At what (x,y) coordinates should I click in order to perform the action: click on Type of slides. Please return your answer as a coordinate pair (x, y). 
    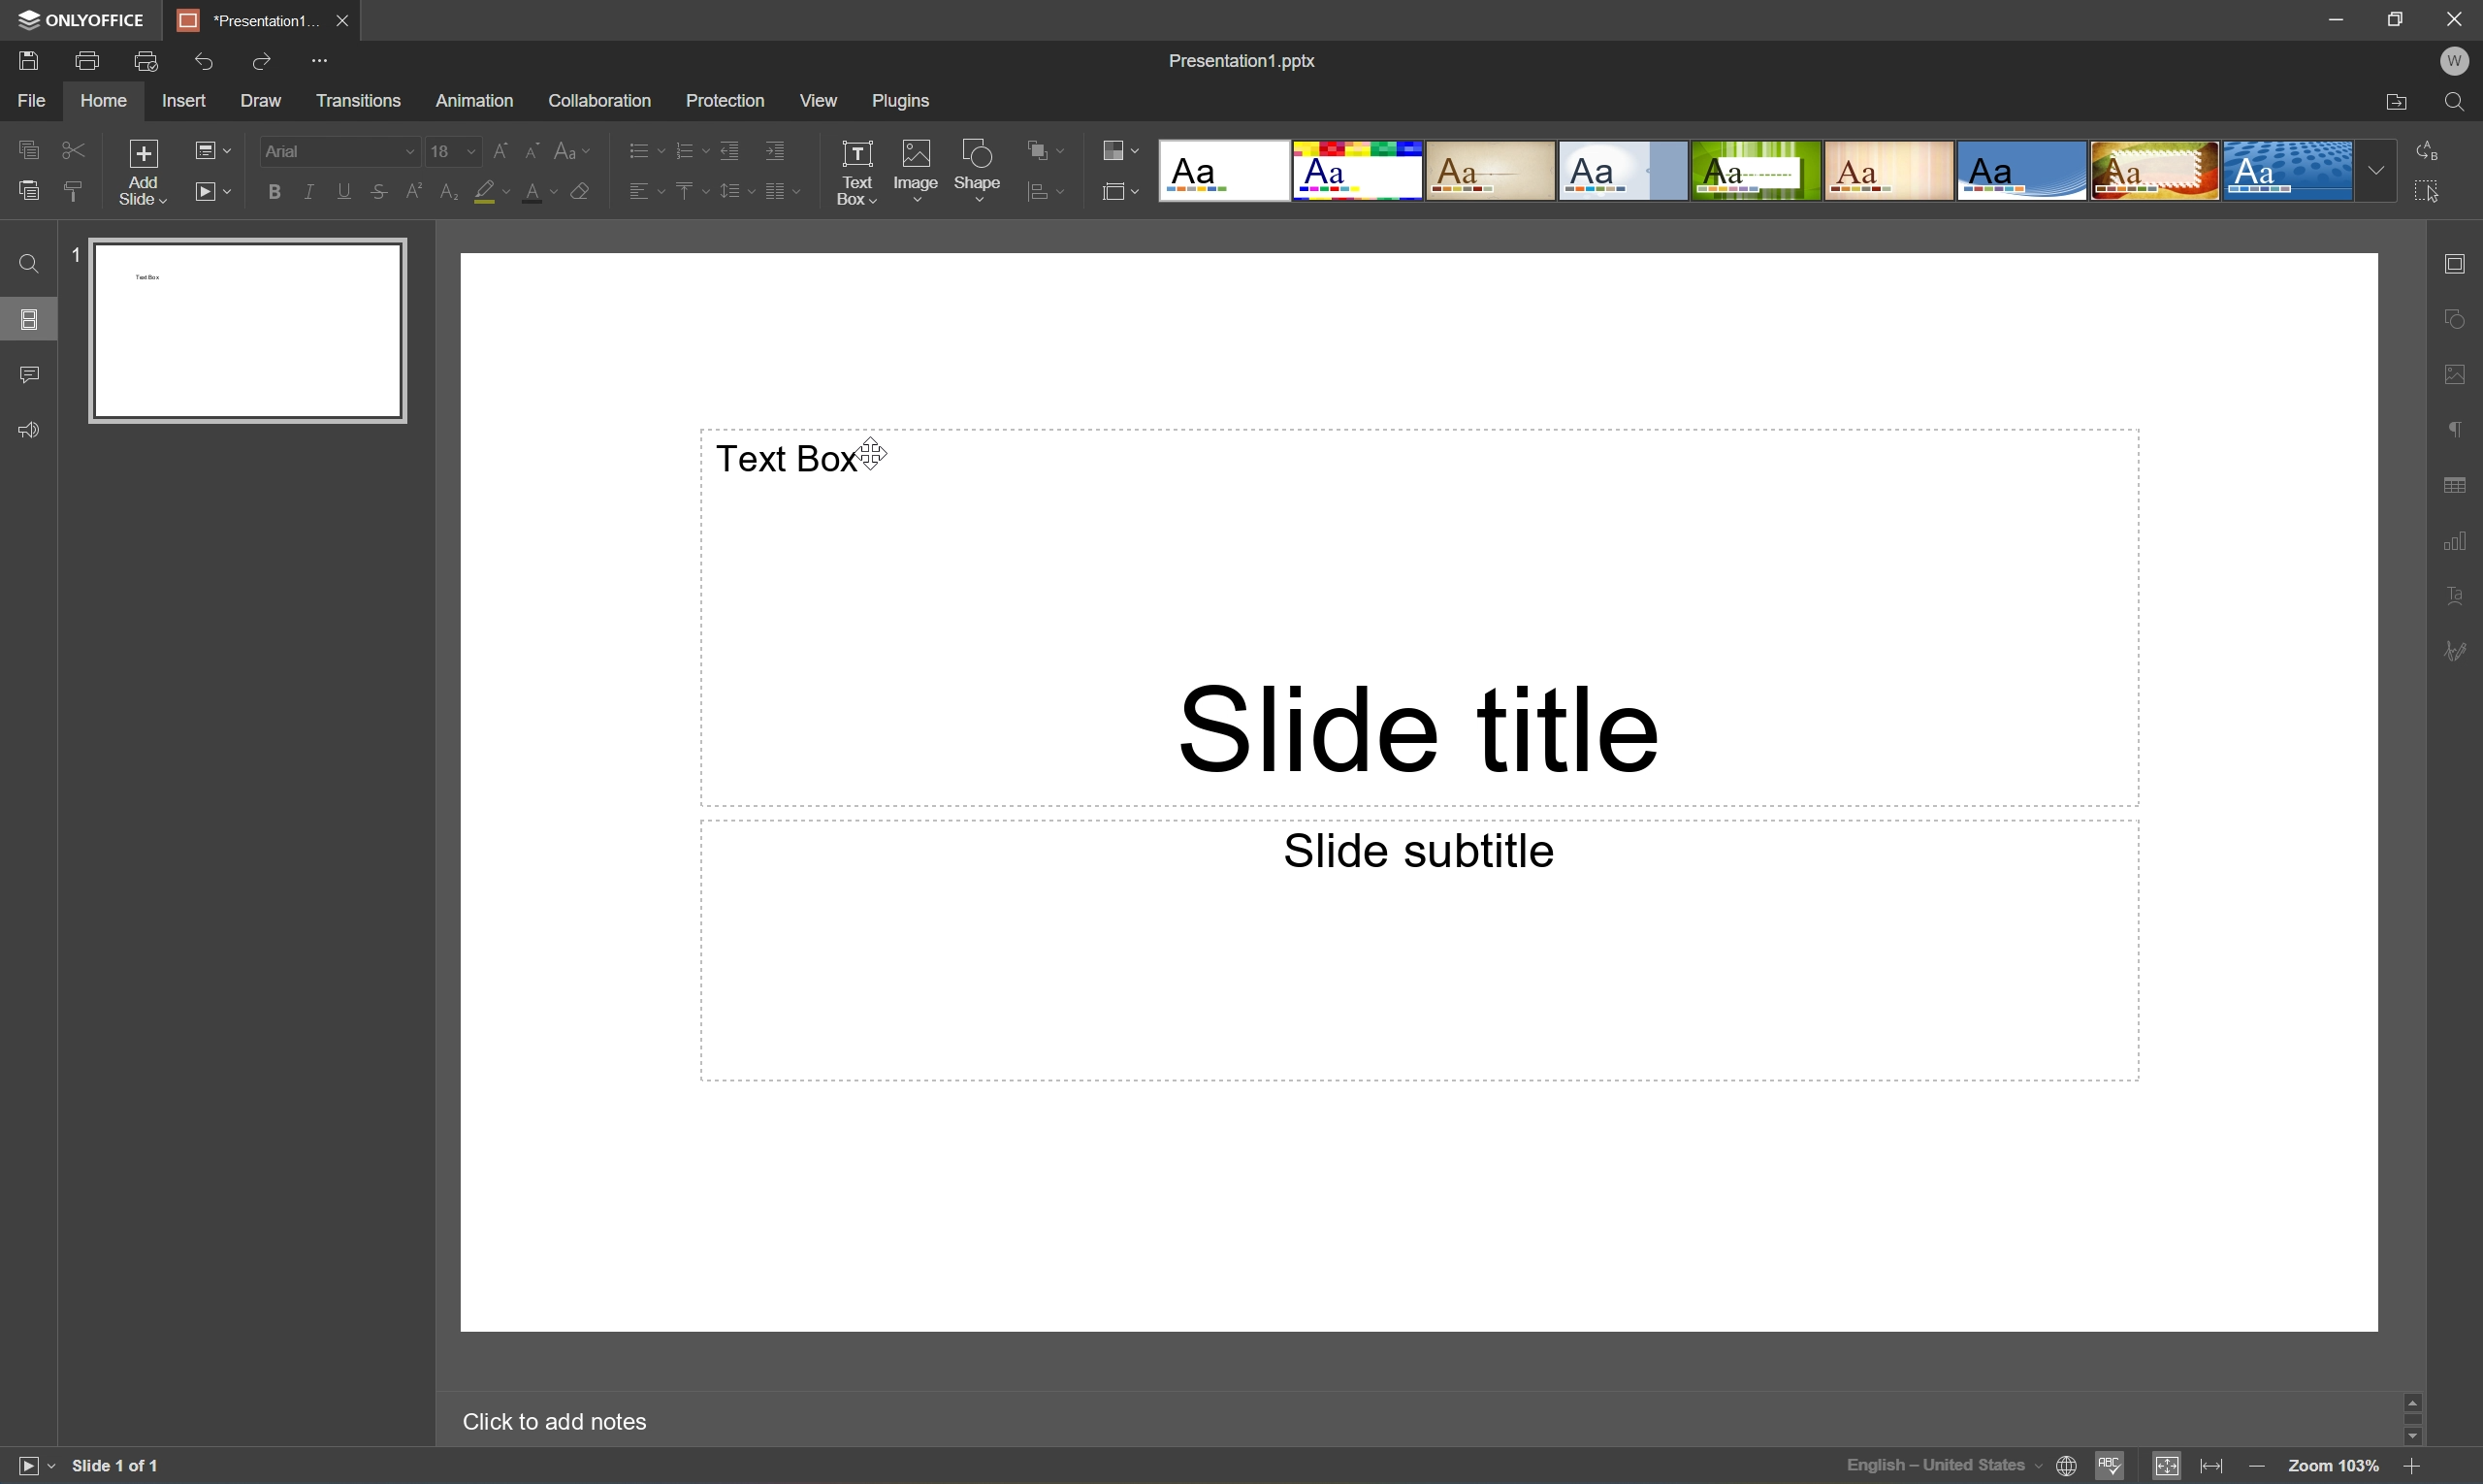
    Looking at the image, I should click on (1754, 172).